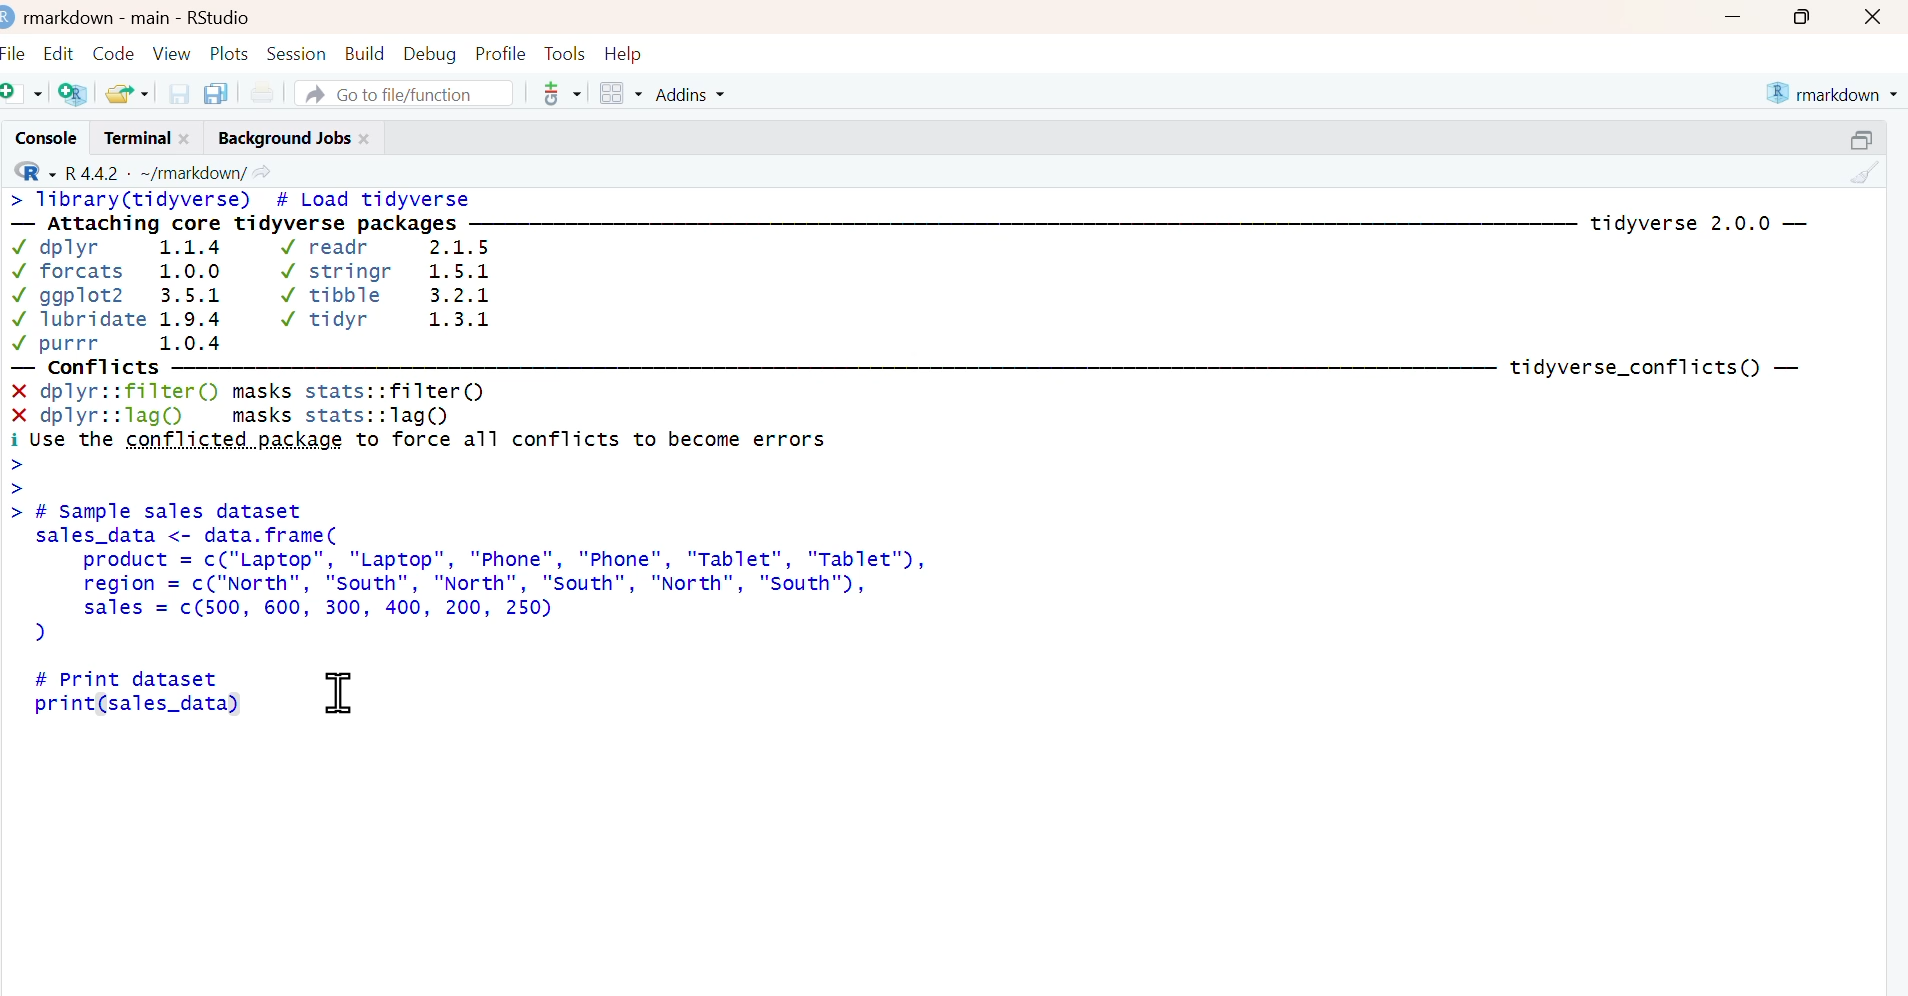 The image size is (1908, 996). Describe the element at coordinates (132, 137) in the screenshot. I see `Terminal` at that location.